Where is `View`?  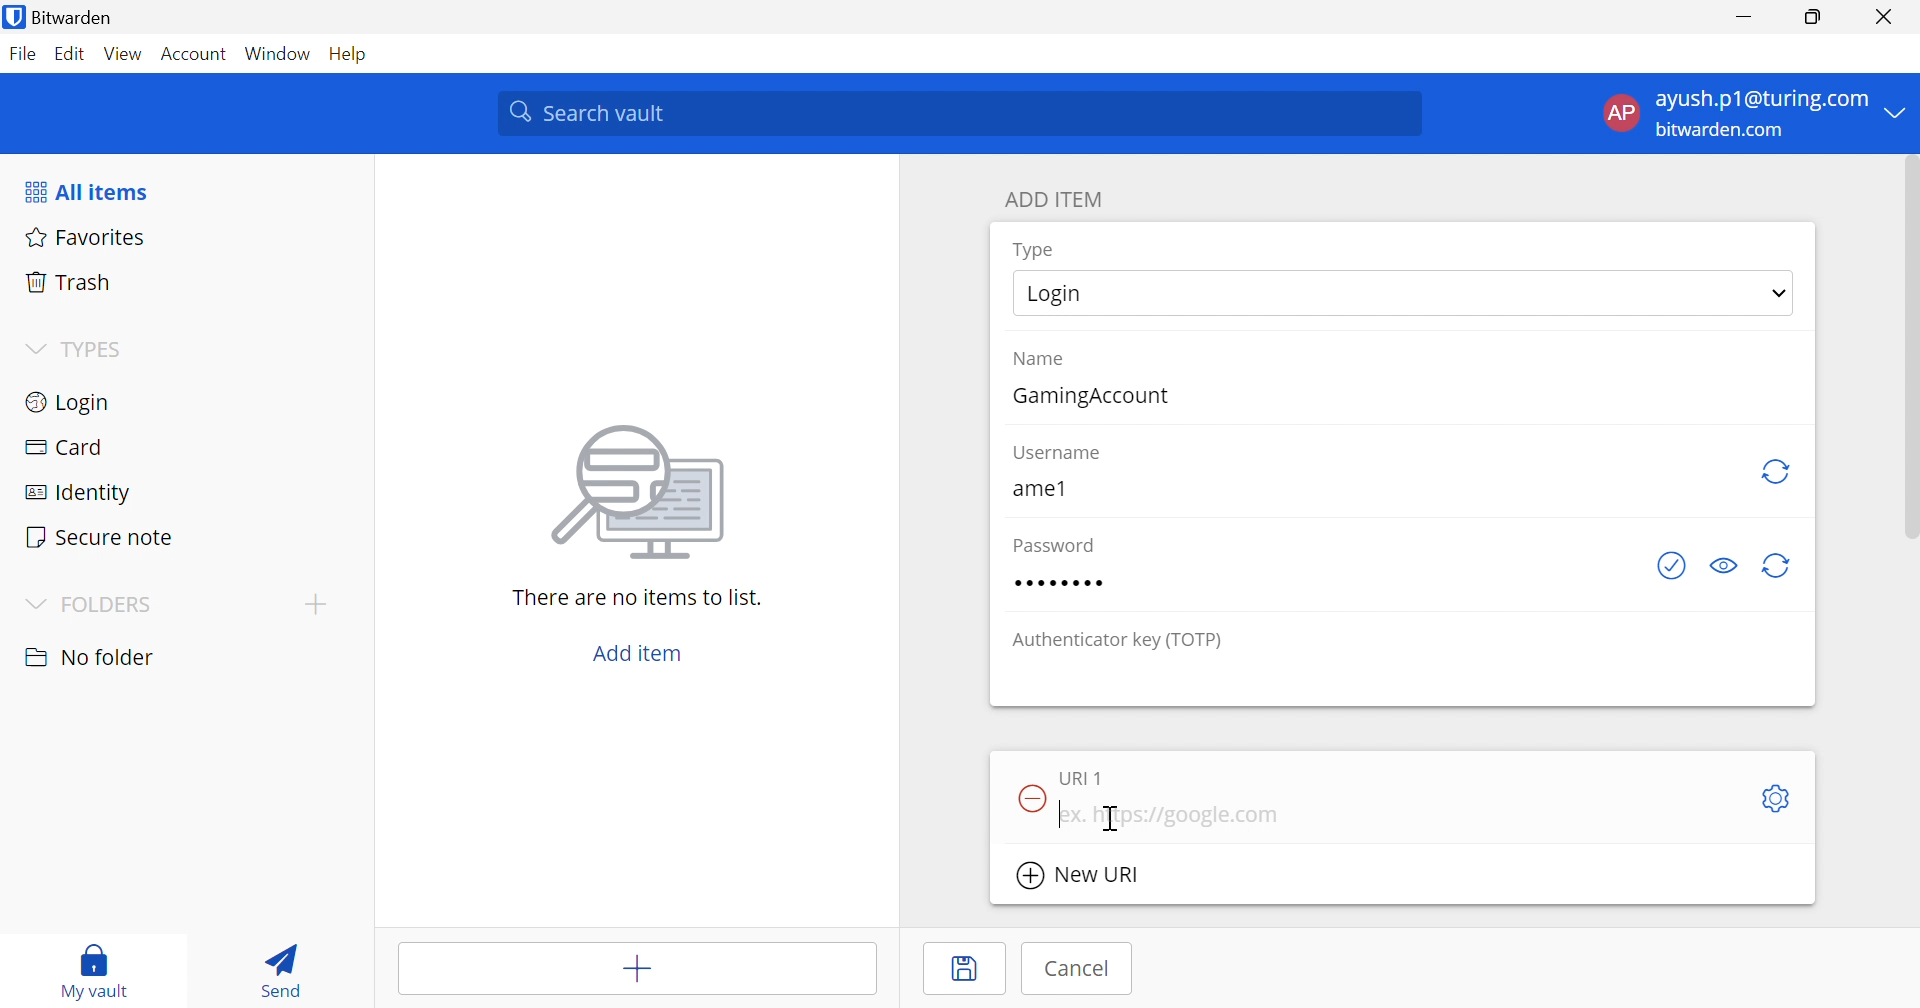
View is located at coordinates (127, 55).